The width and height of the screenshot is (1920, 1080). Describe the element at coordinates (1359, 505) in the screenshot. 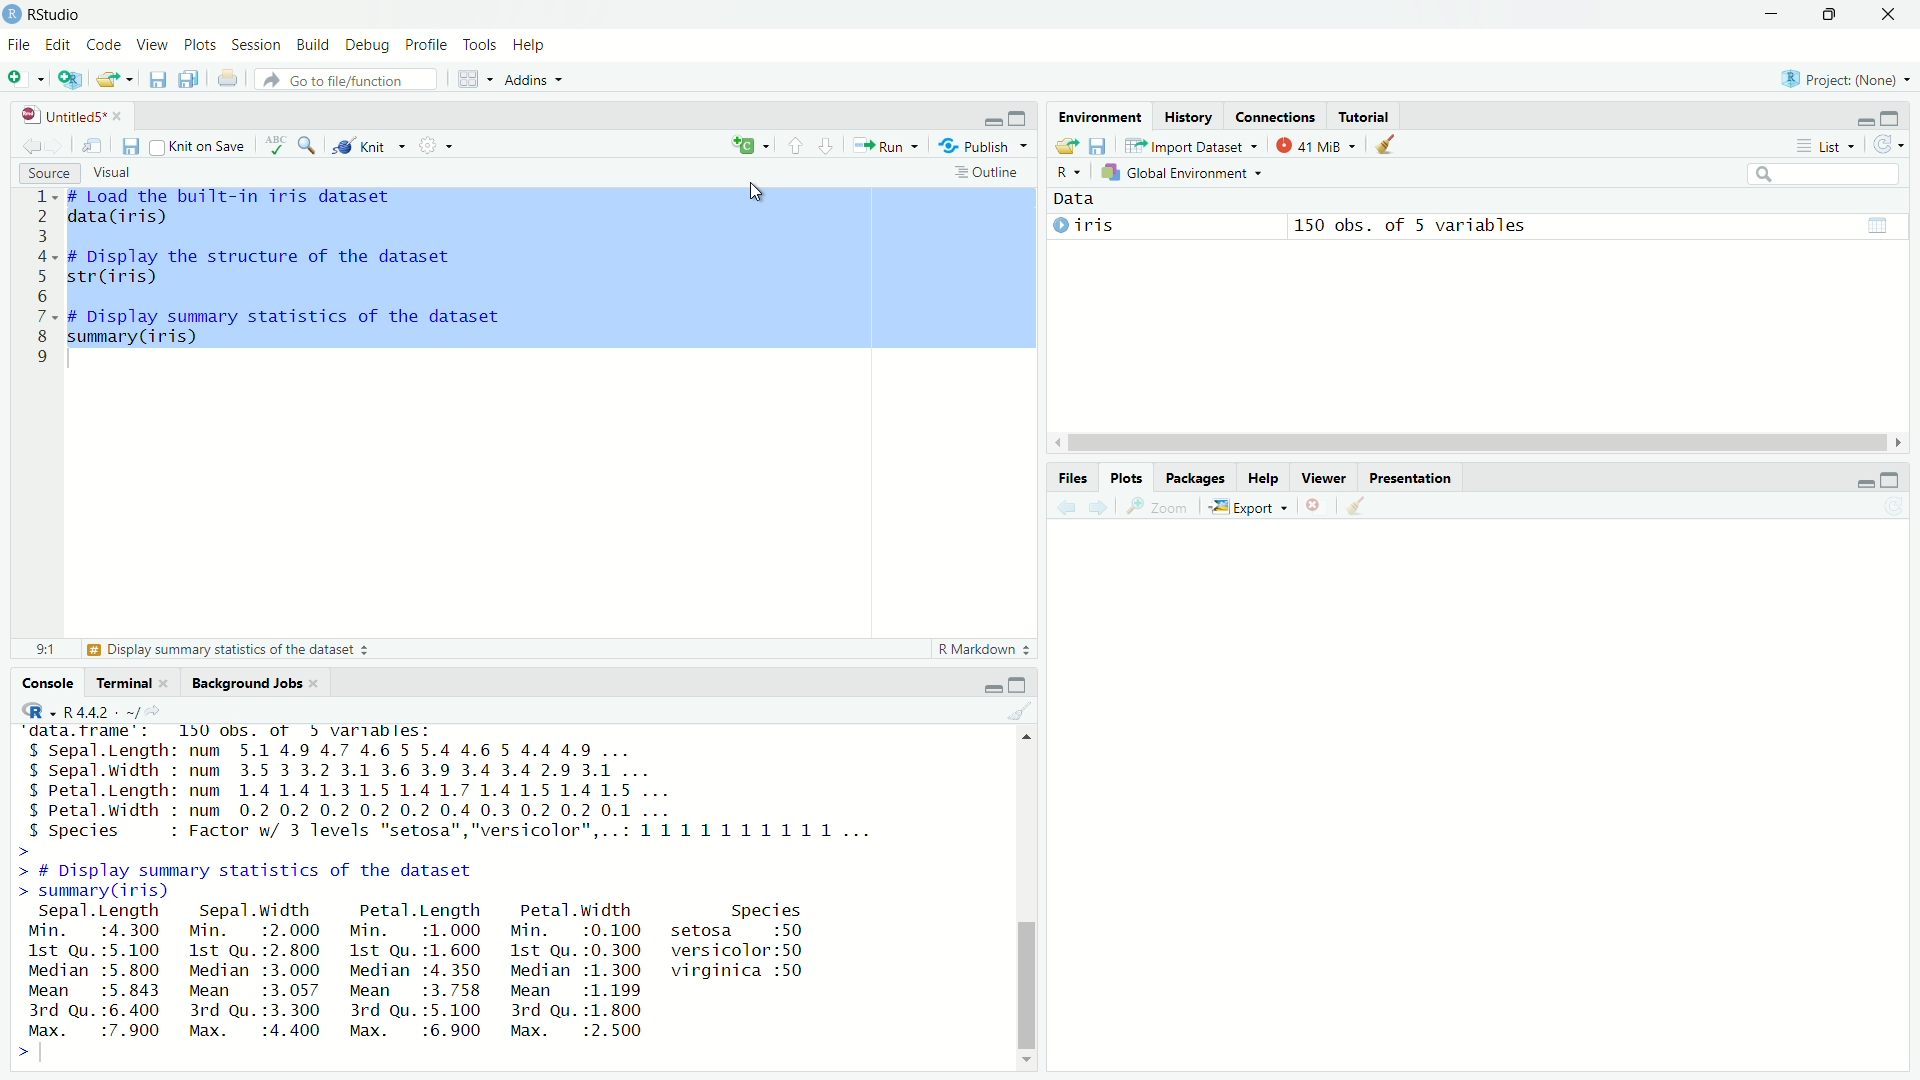

I see `Clear` at that location.